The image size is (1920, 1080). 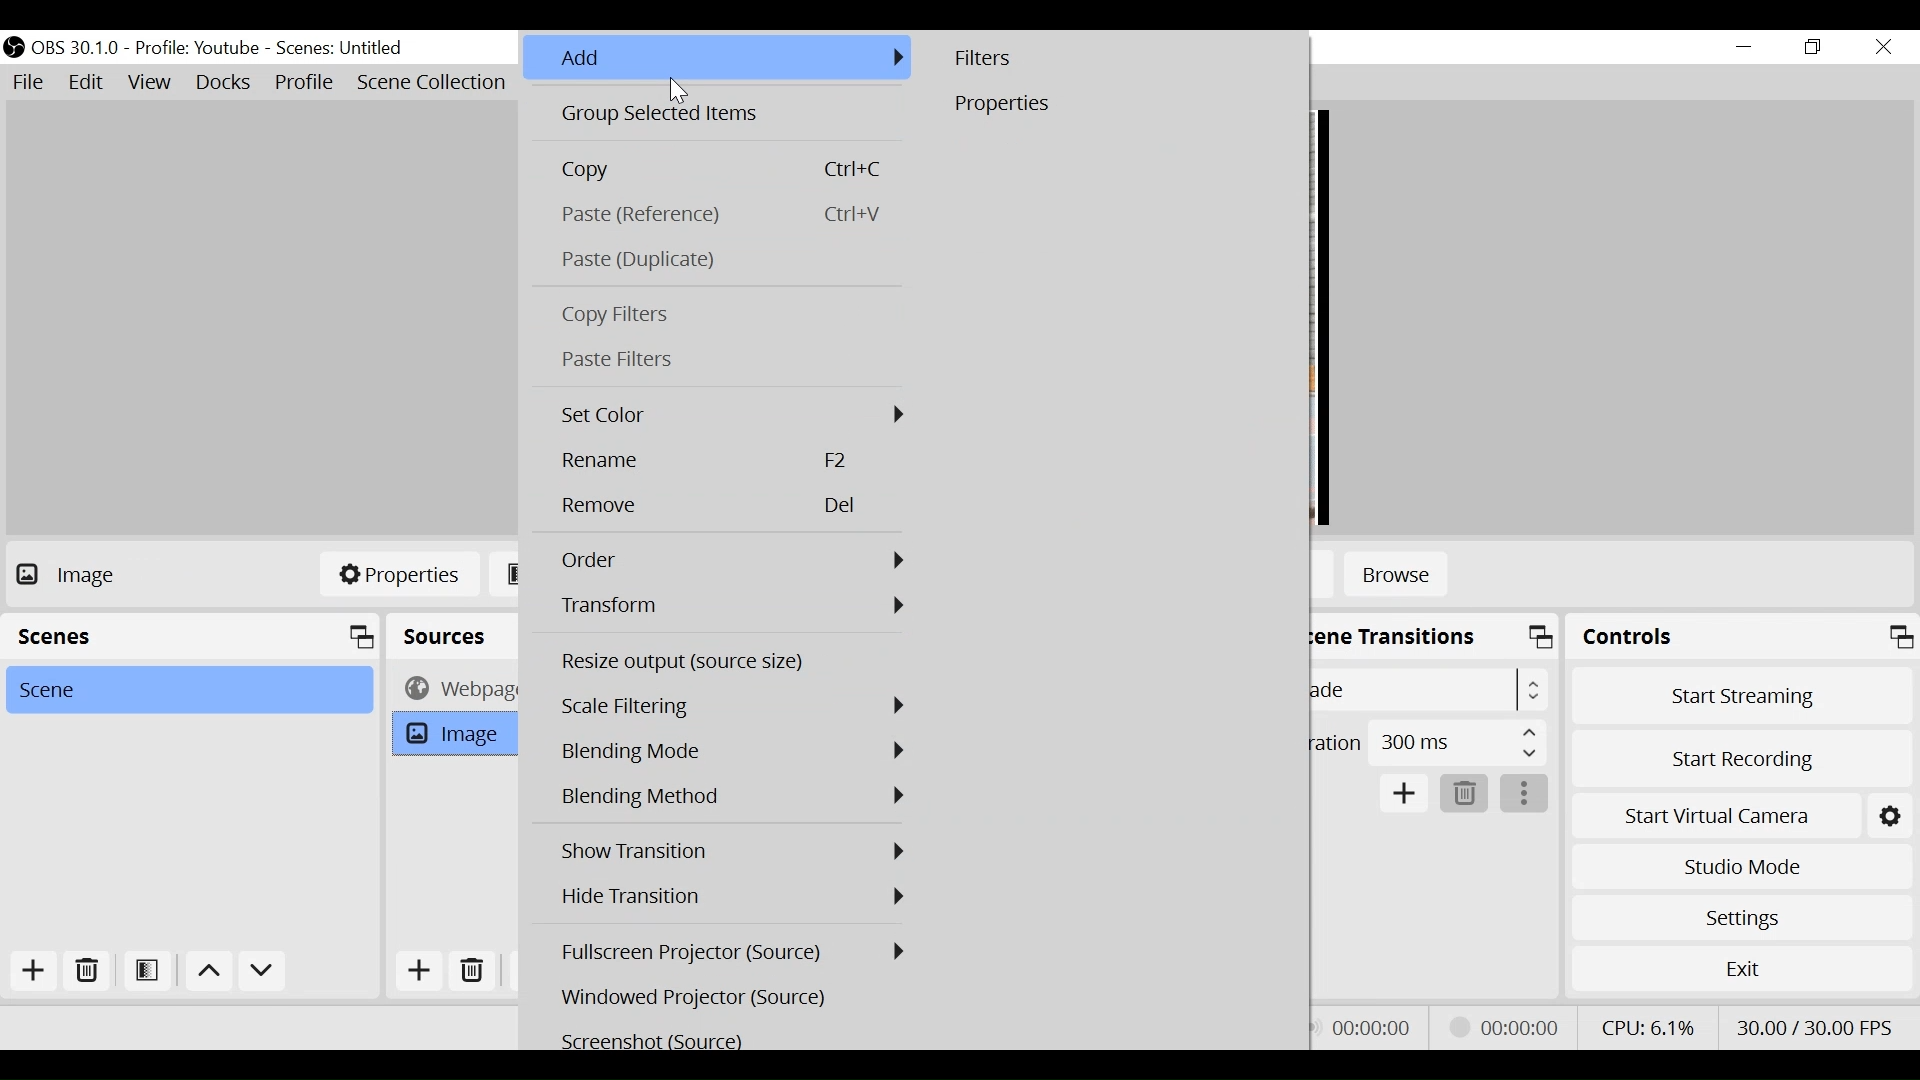 I want to click on No source selected, so click(x=104, y=574).